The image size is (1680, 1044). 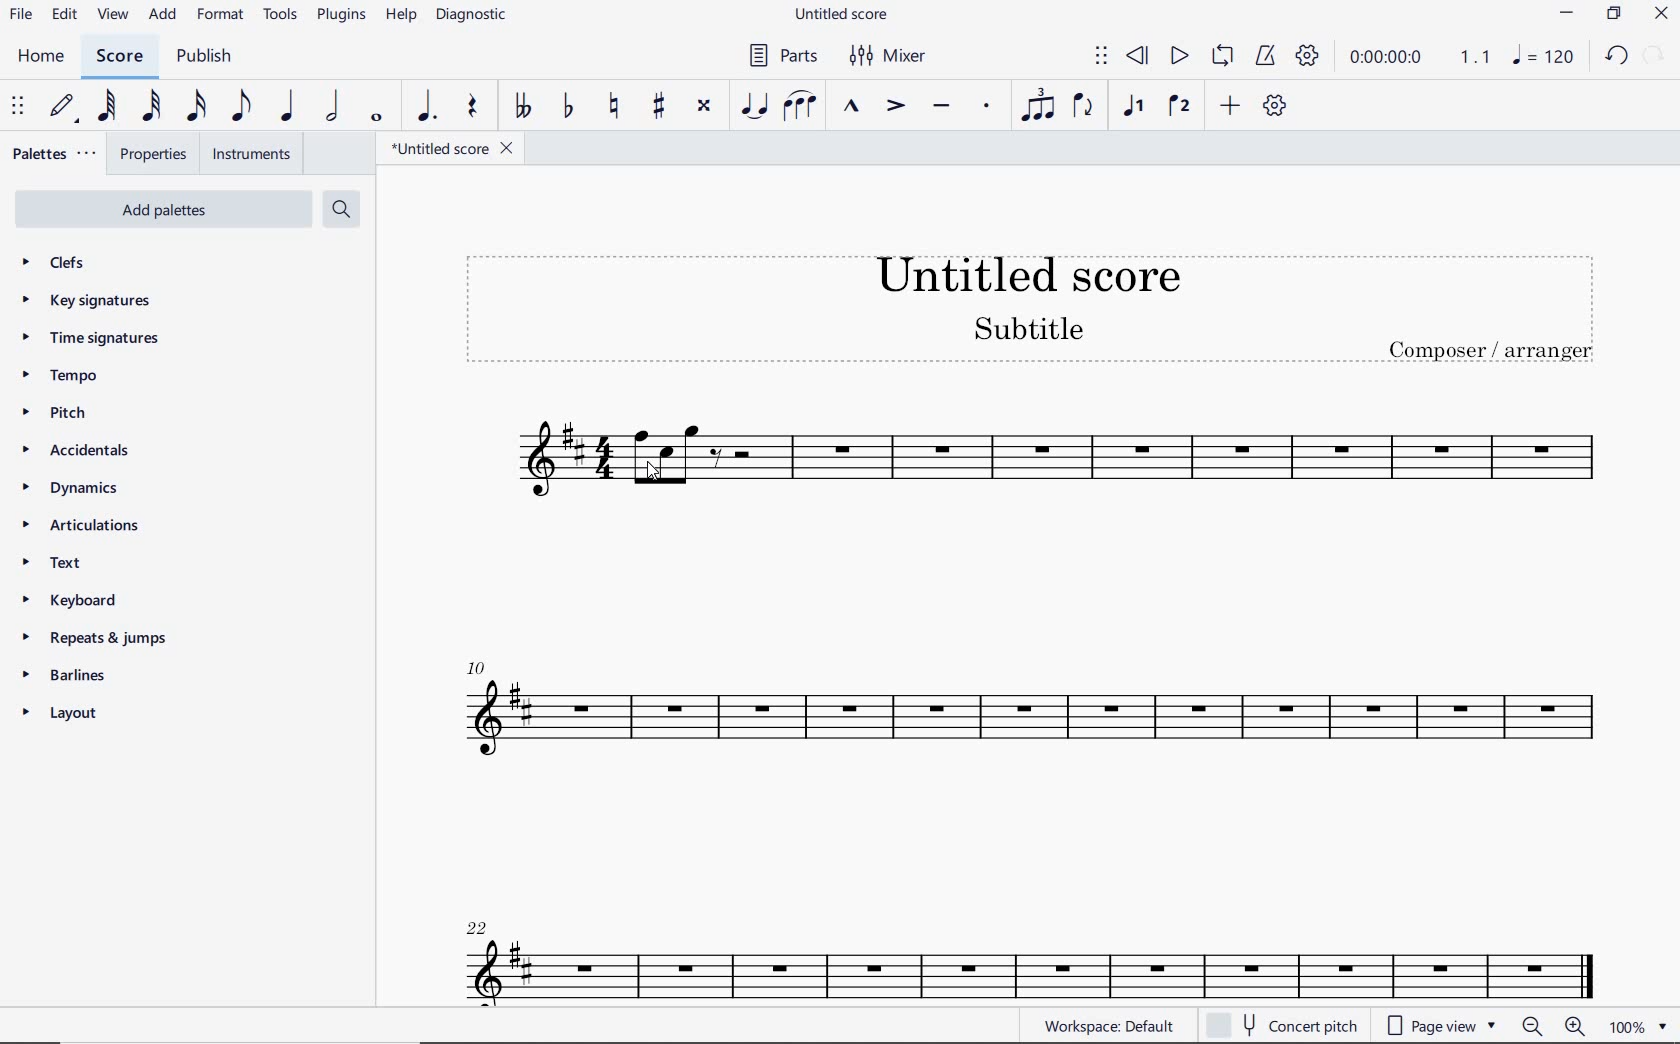 What do you see at coordinates (1277, 107) in the screenshot?
I see `CUSTOMIZE TOOLBAR` at bounding box center [1277, 107].